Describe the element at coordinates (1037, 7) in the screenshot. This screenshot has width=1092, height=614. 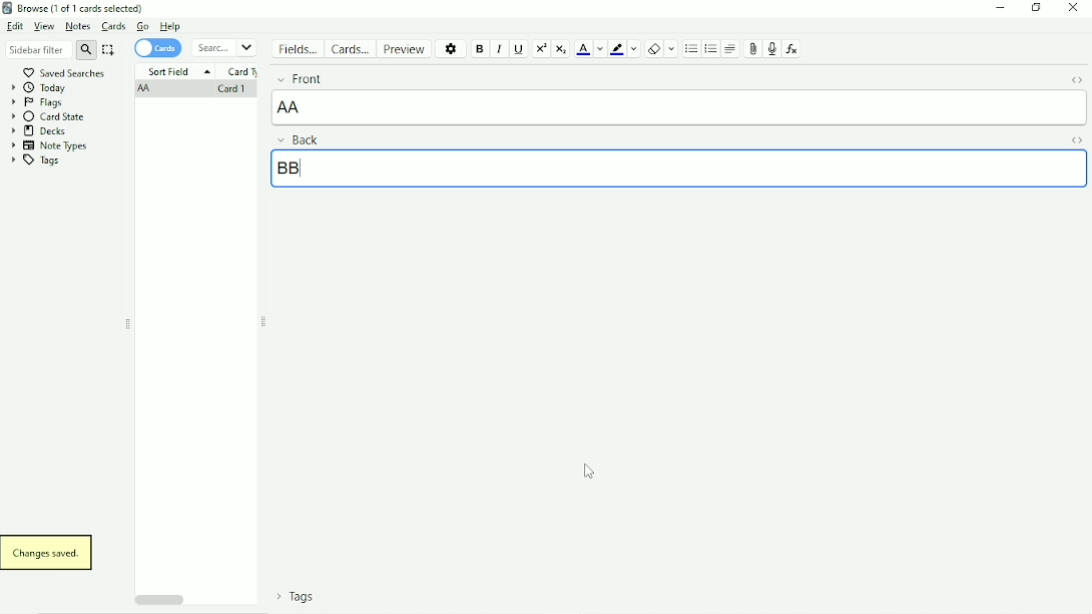
I see `Restore down` at that location.